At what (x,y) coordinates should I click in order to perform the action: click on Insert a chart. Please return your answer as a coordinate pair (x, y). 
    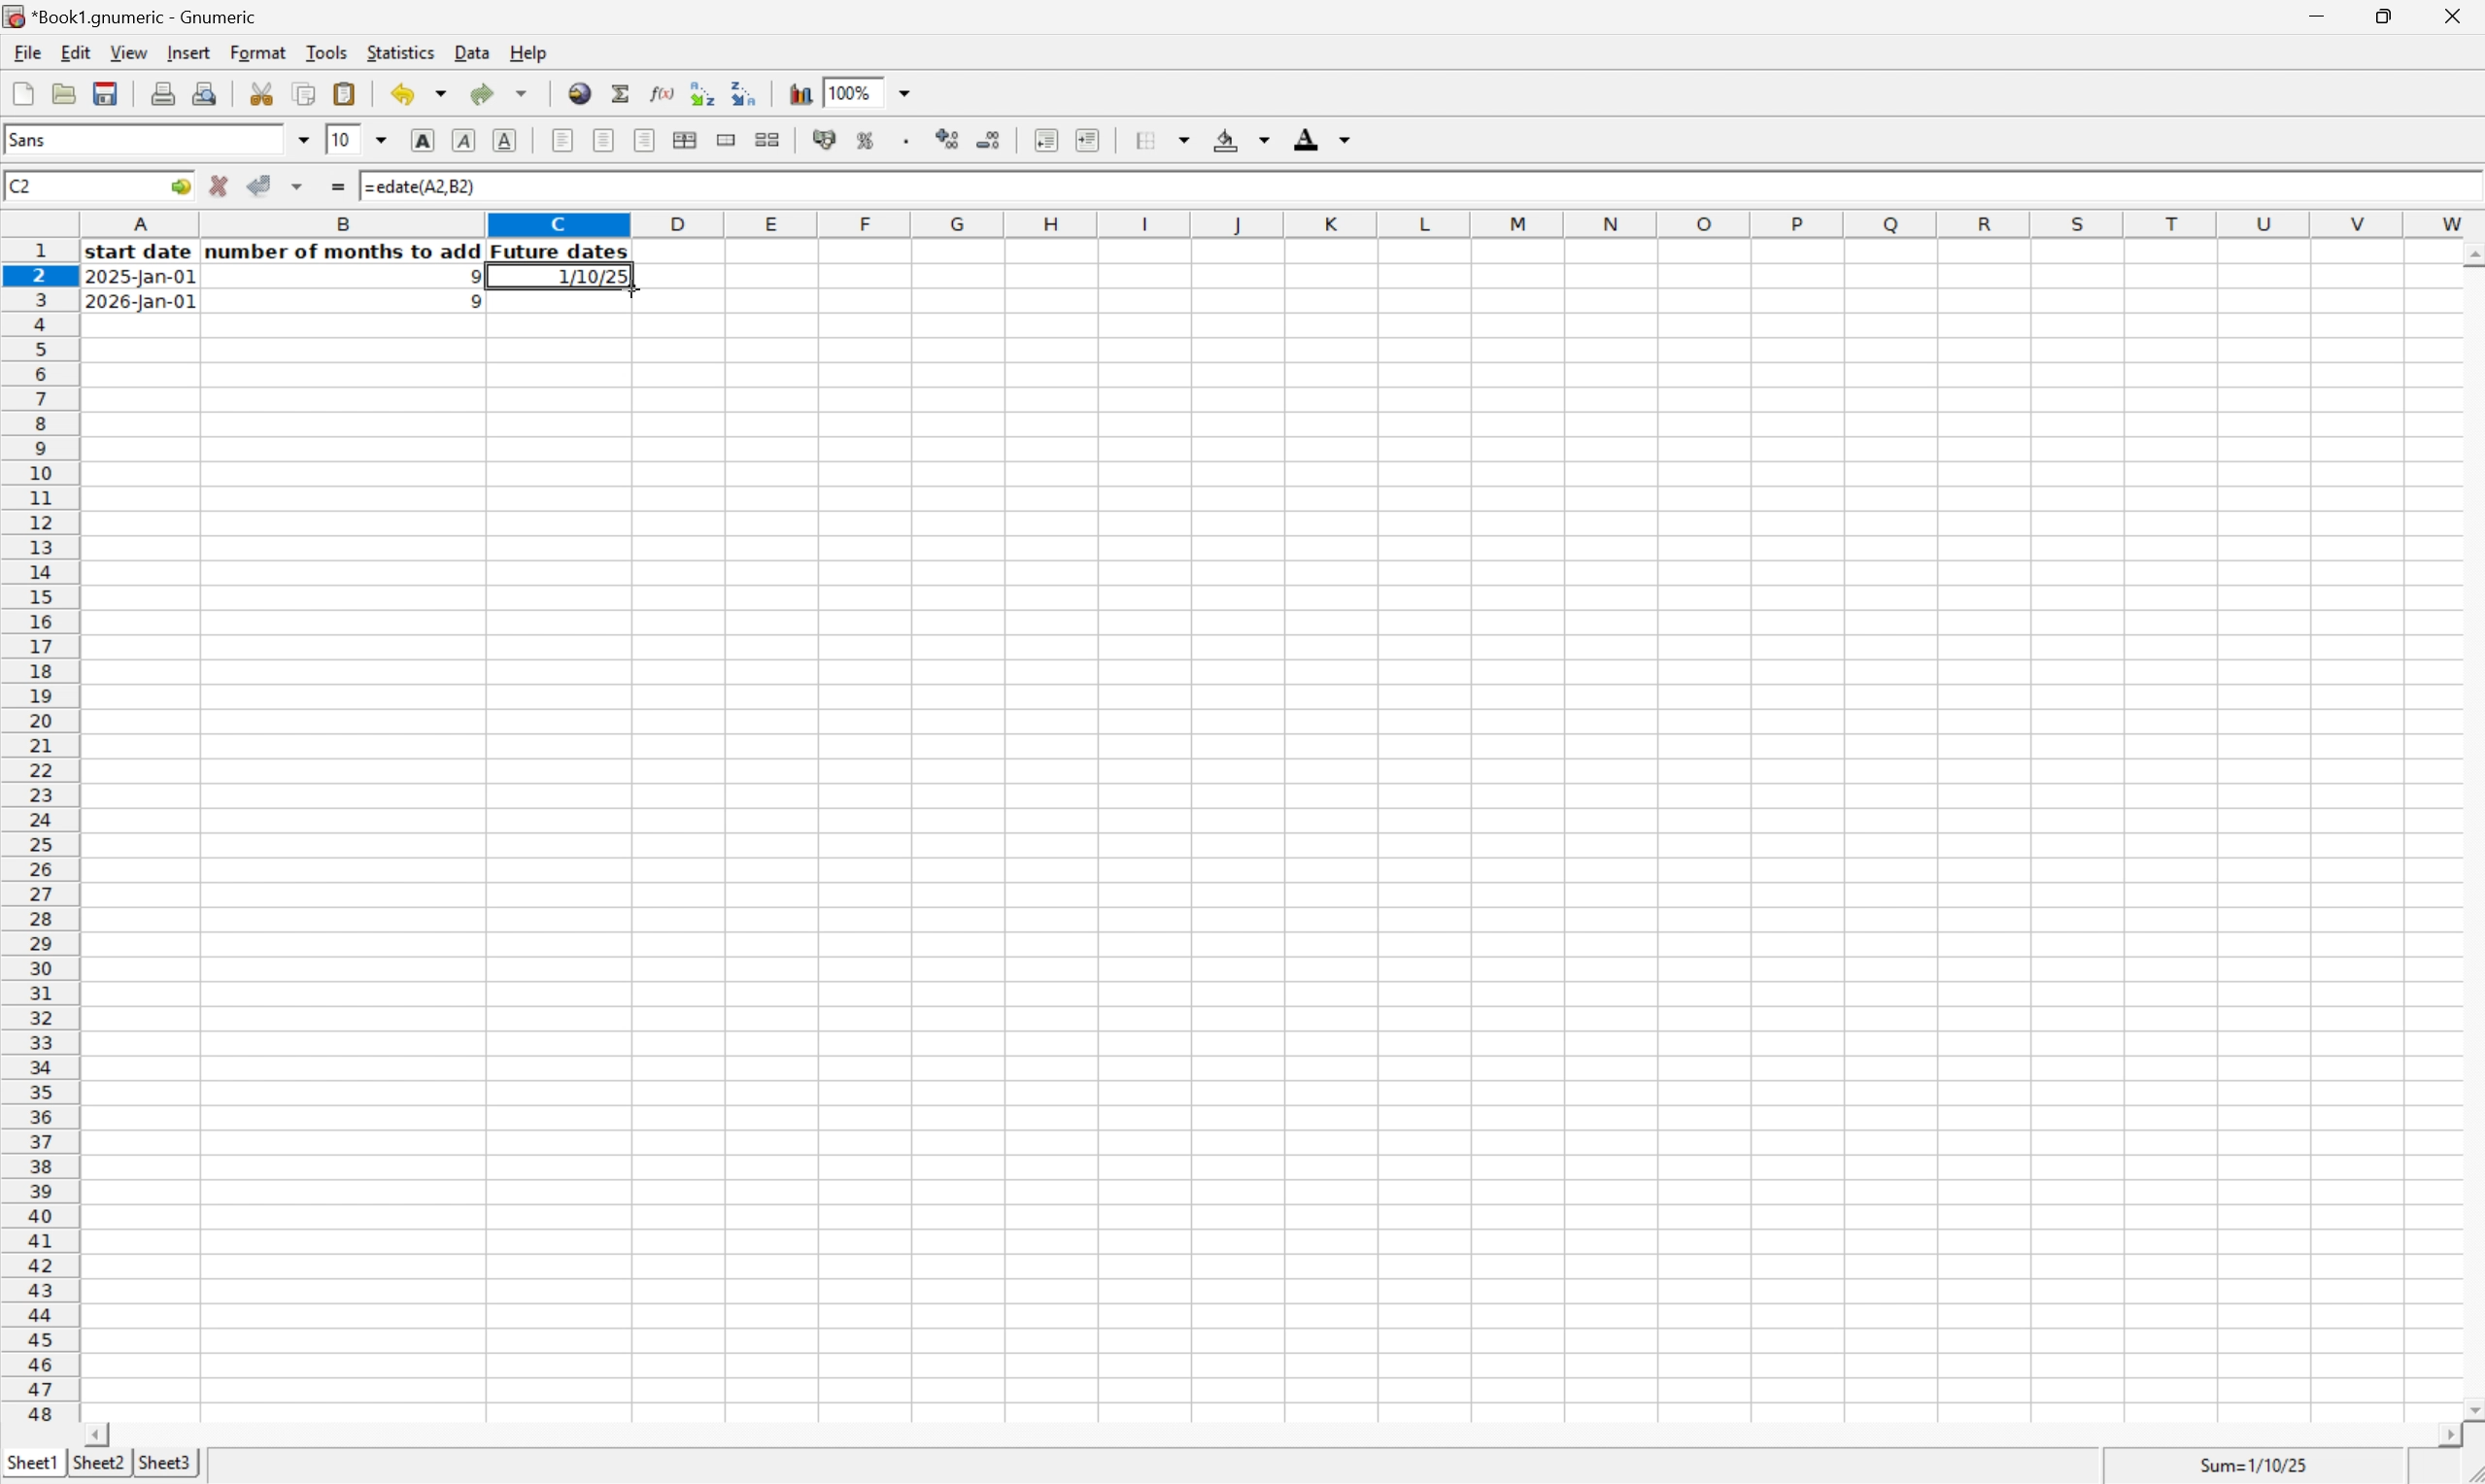
    Looking at the image, I should click on (802, 93).